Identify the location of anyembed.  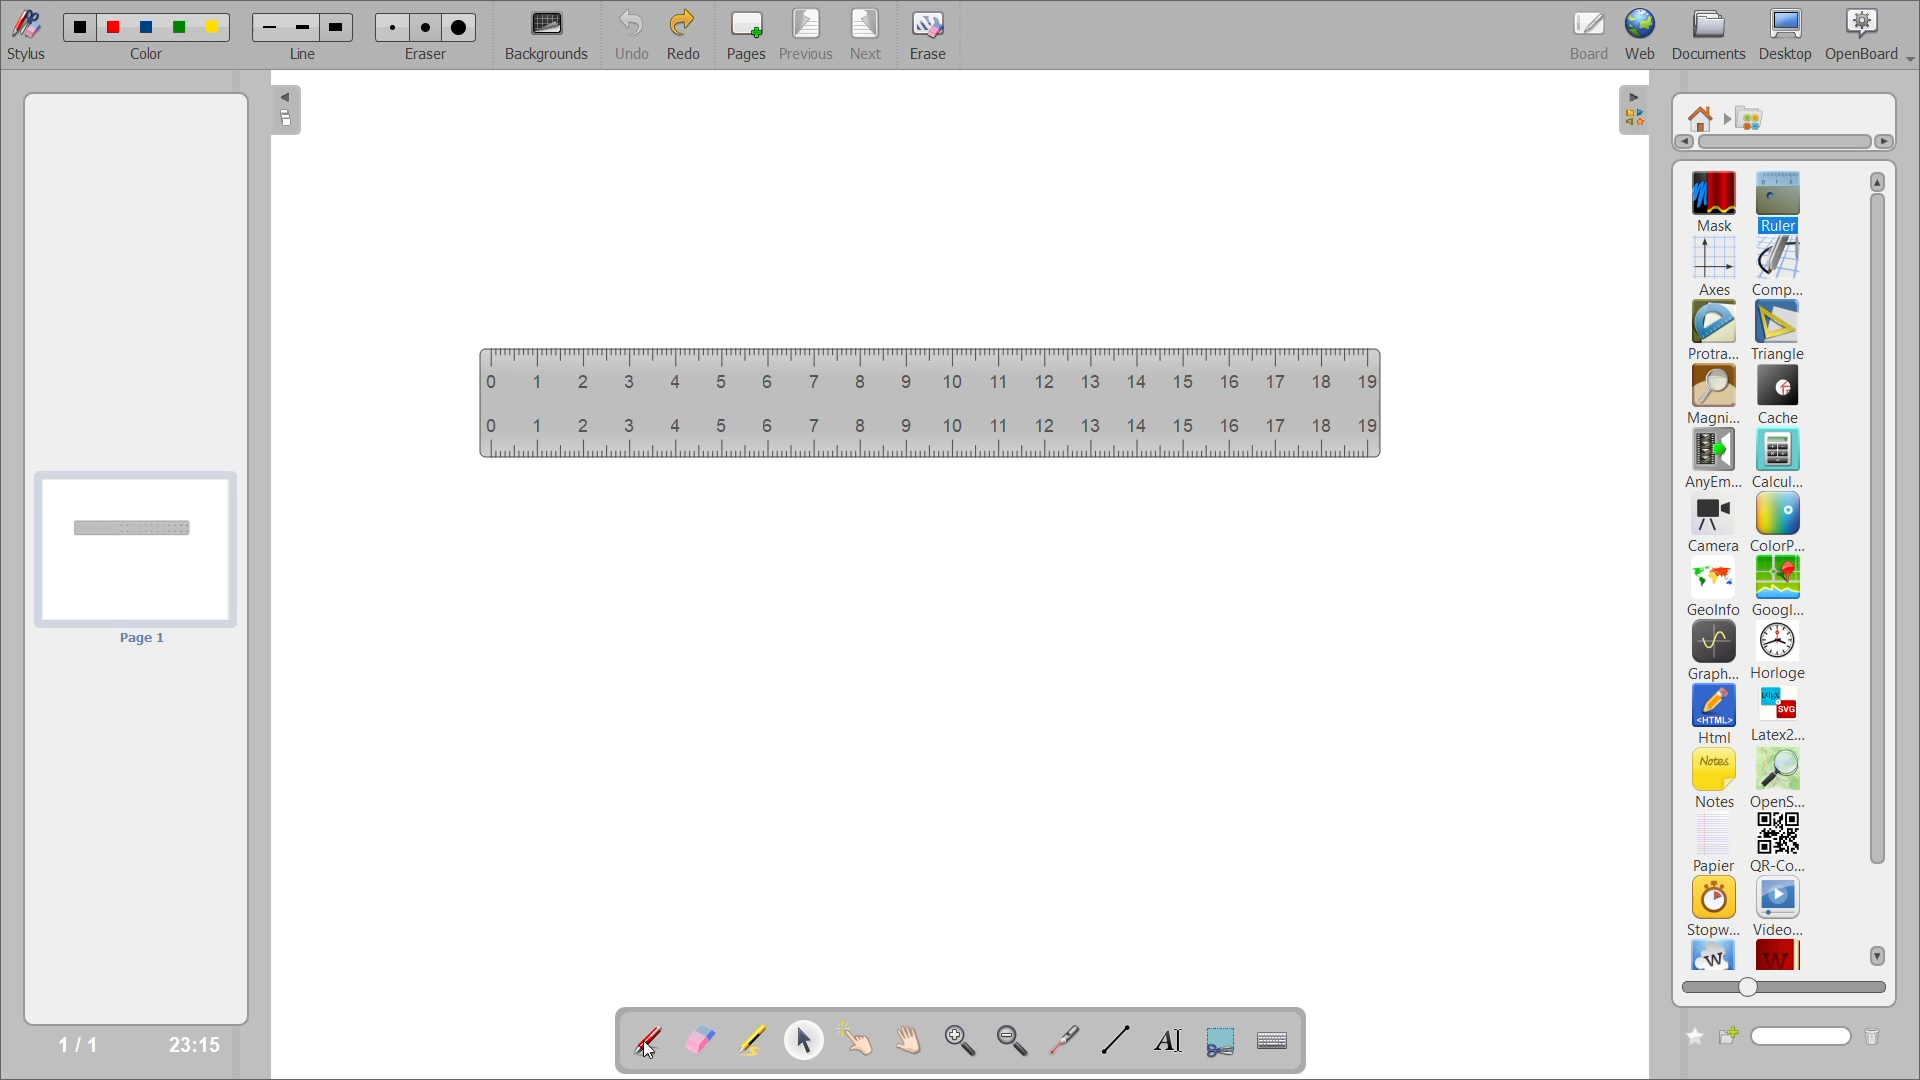
(1715, 459).